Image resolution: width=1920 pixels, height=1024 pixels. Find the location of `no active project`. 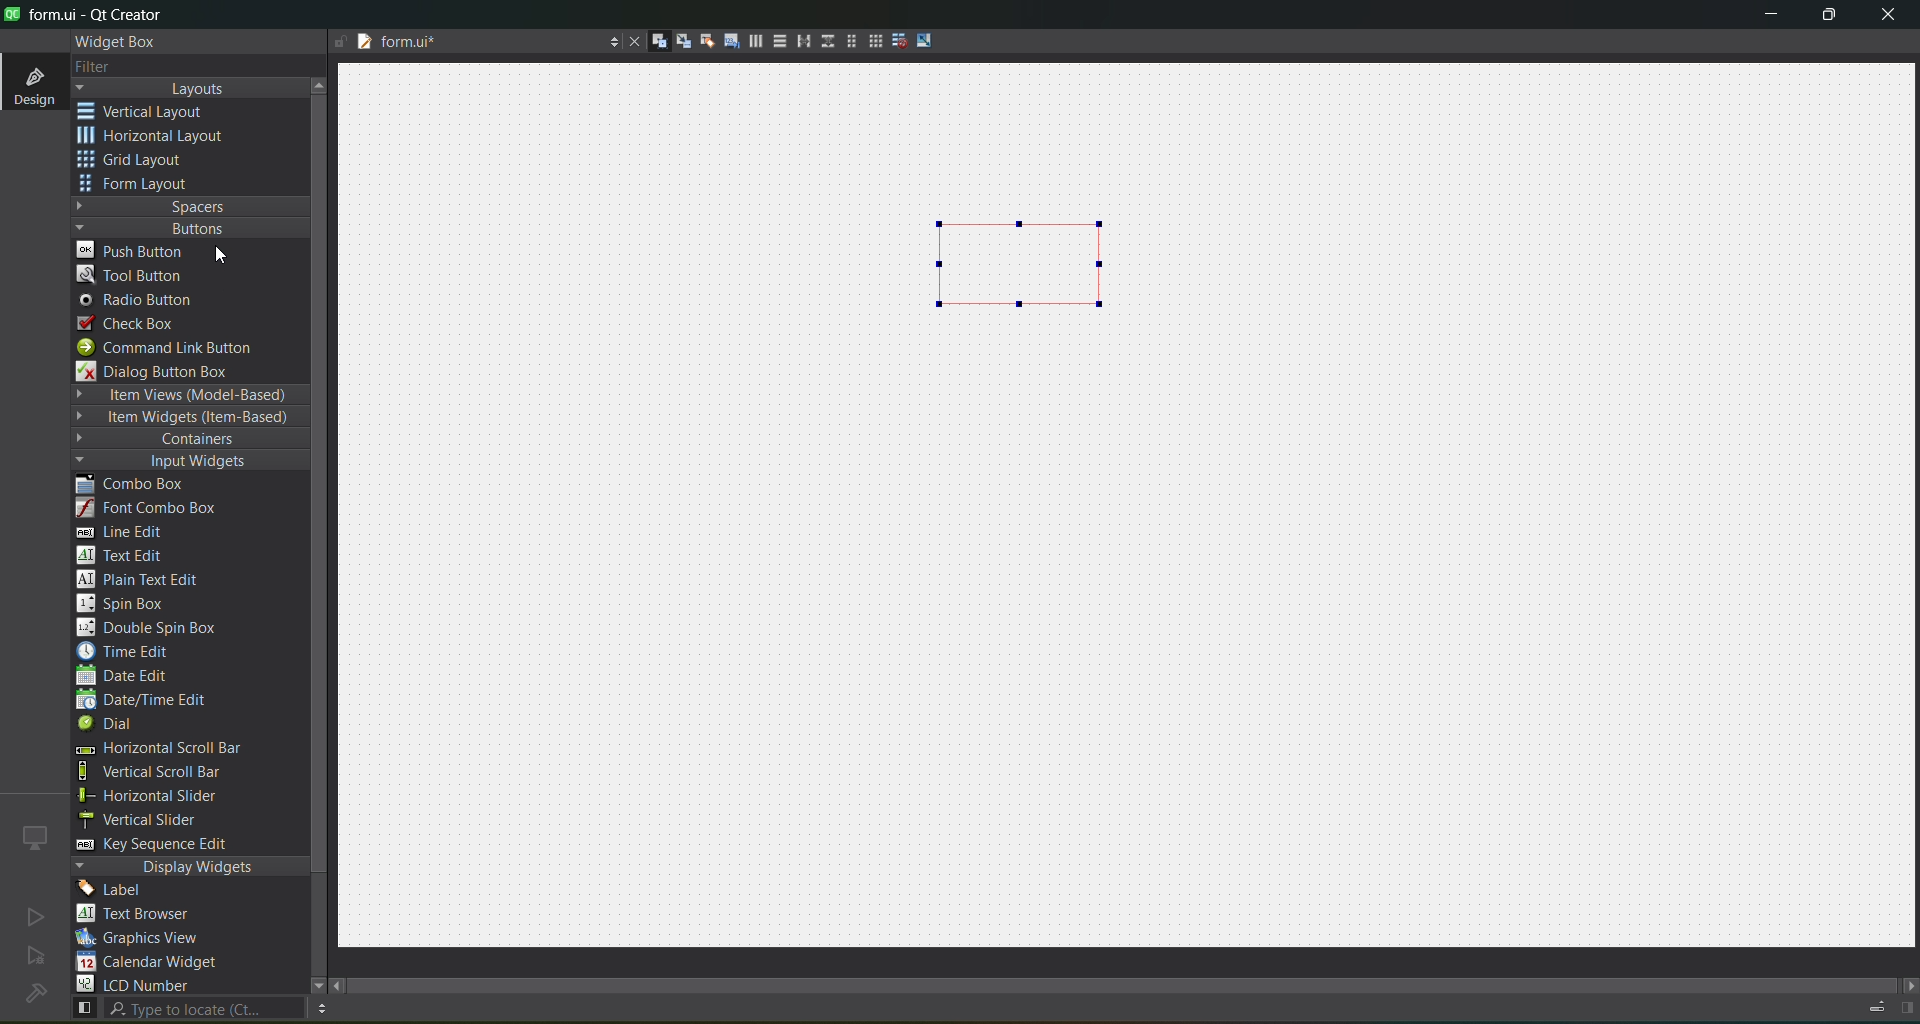

no active project is located at coordinates (36, 957).